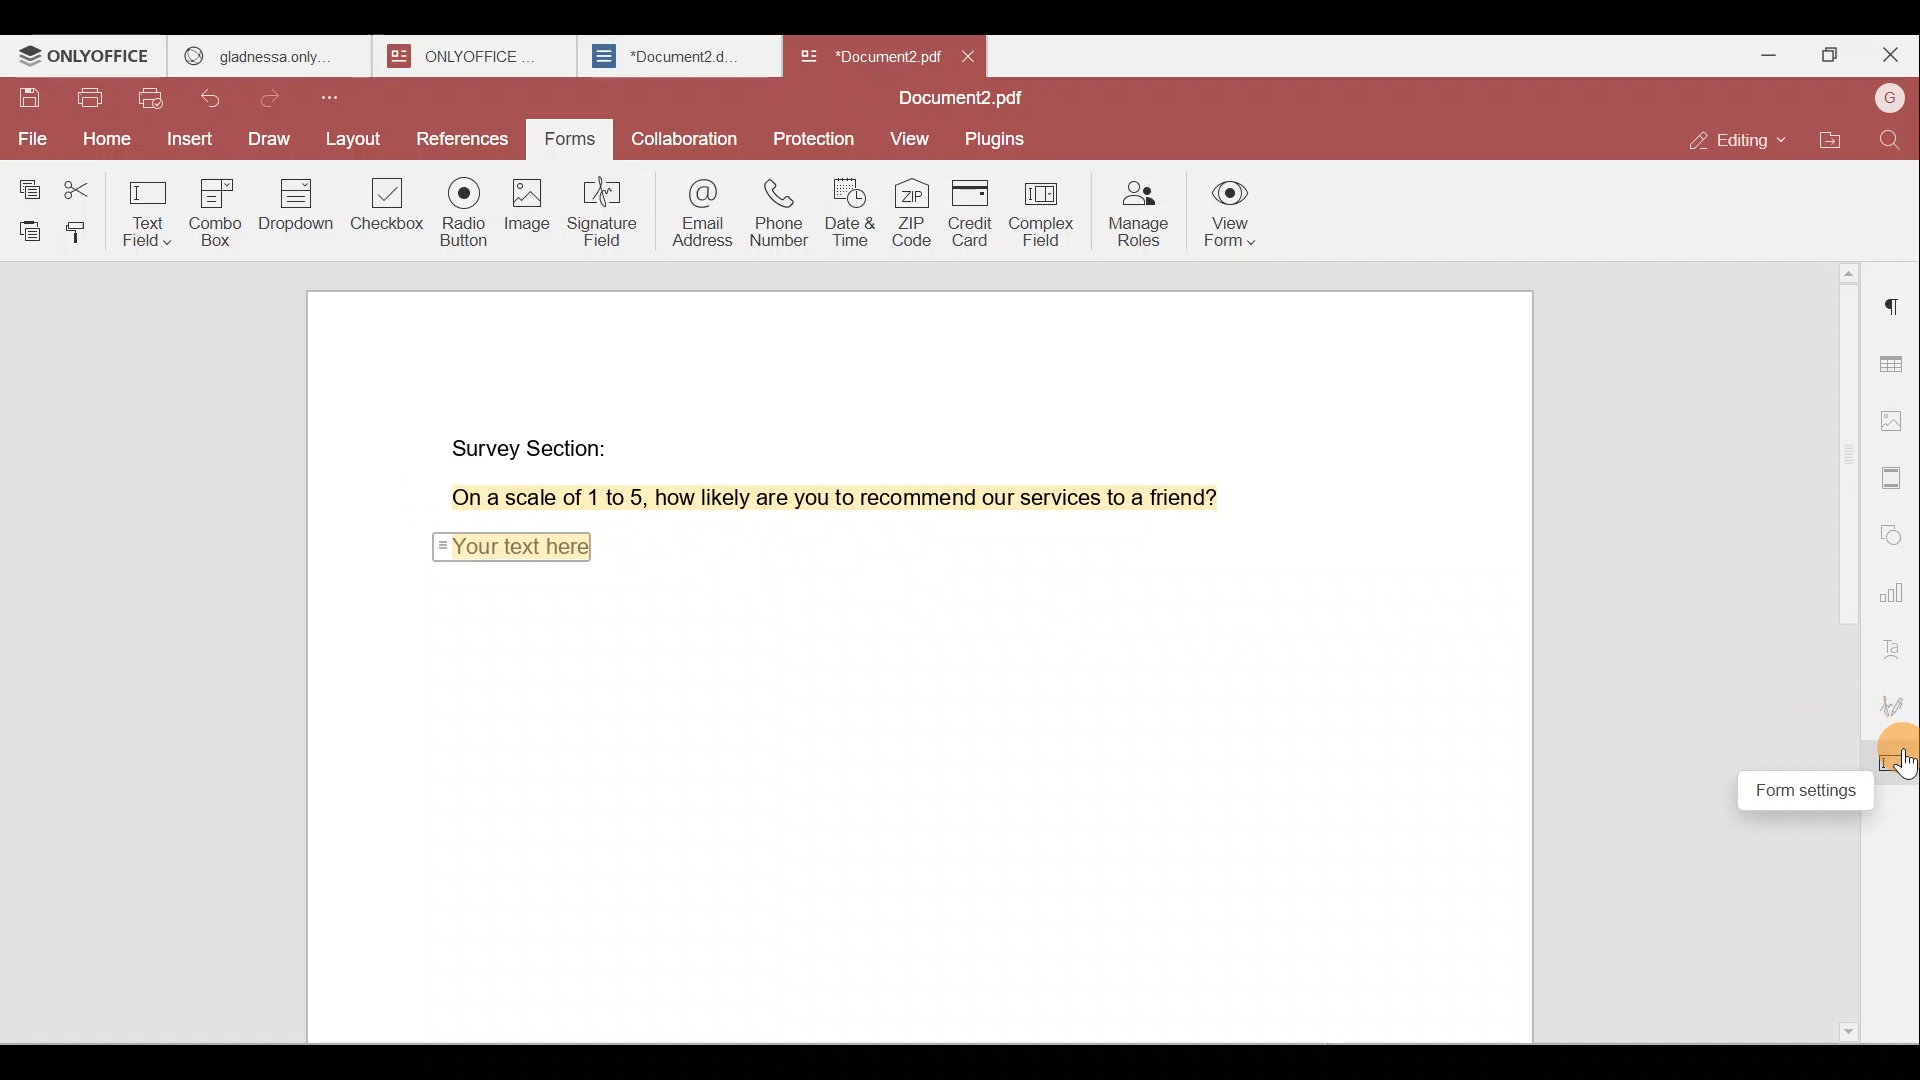  What do you see at coordinates (682, 137) in the screenshot?
I see `Collaboration` at bounding box center [682, 137].